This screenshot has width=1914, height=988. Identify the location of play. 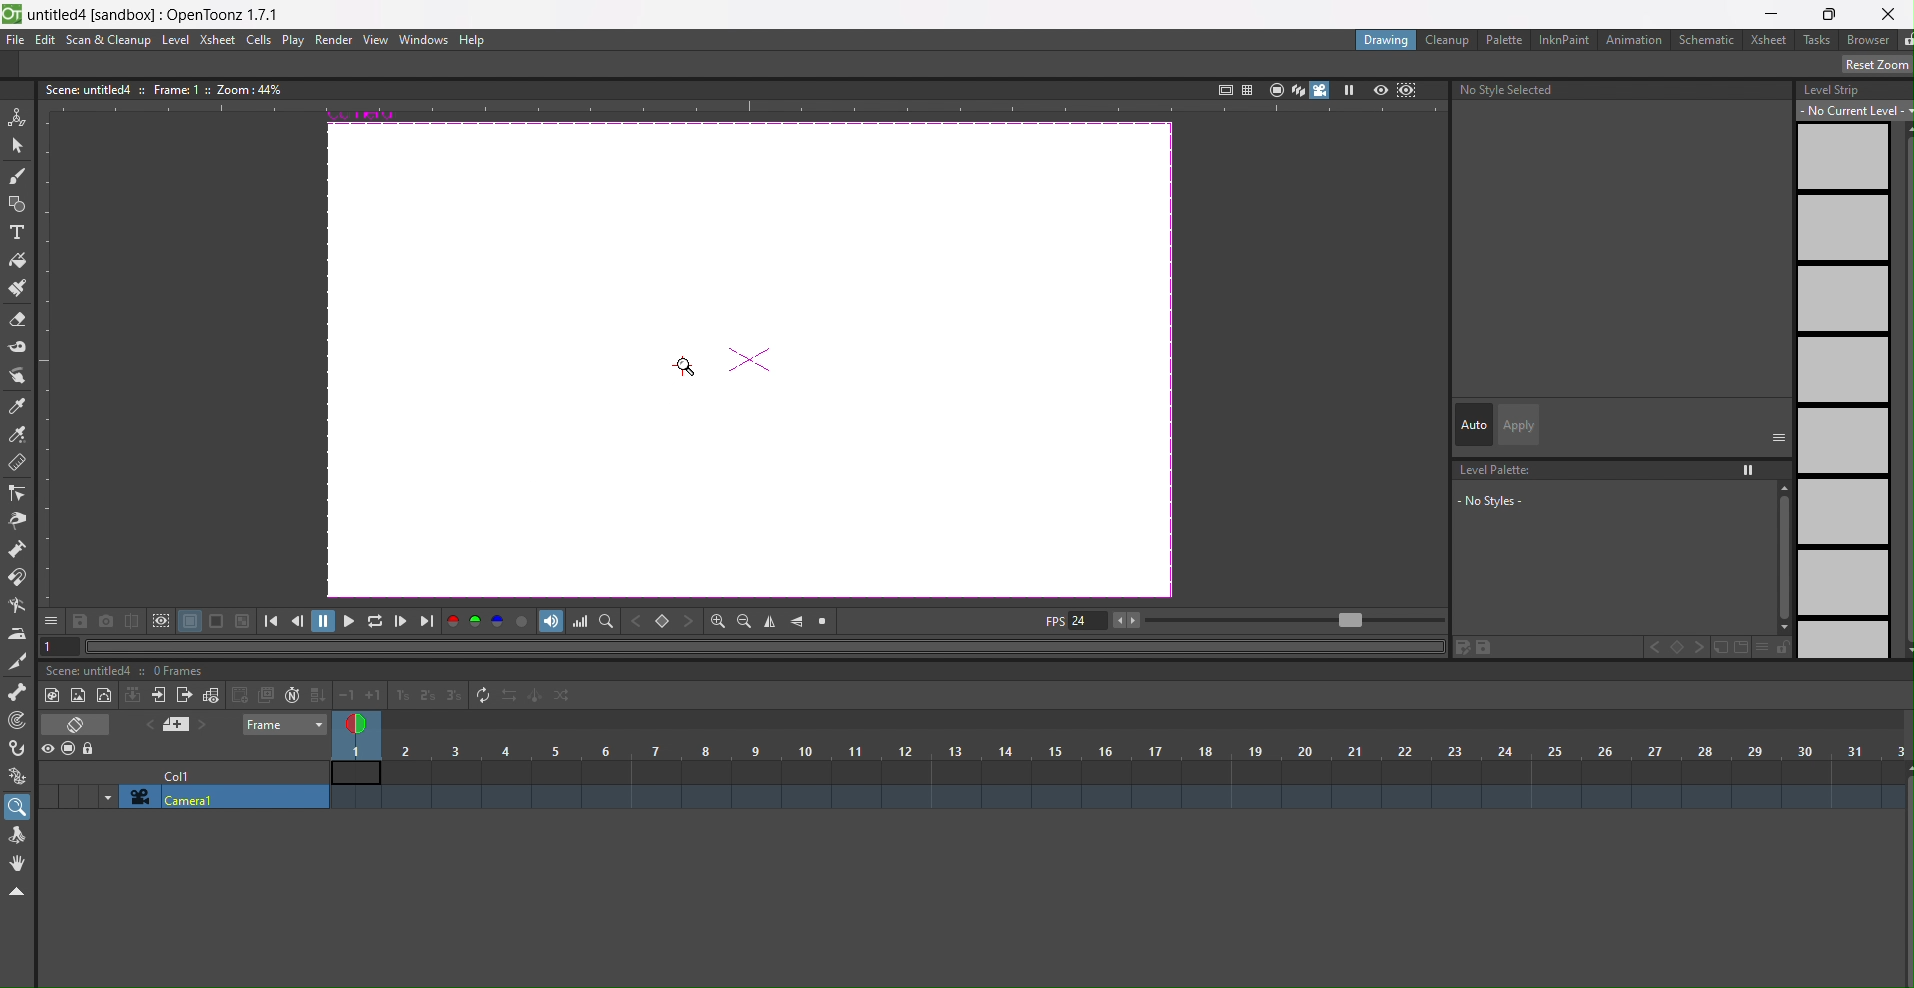
(295, 41).